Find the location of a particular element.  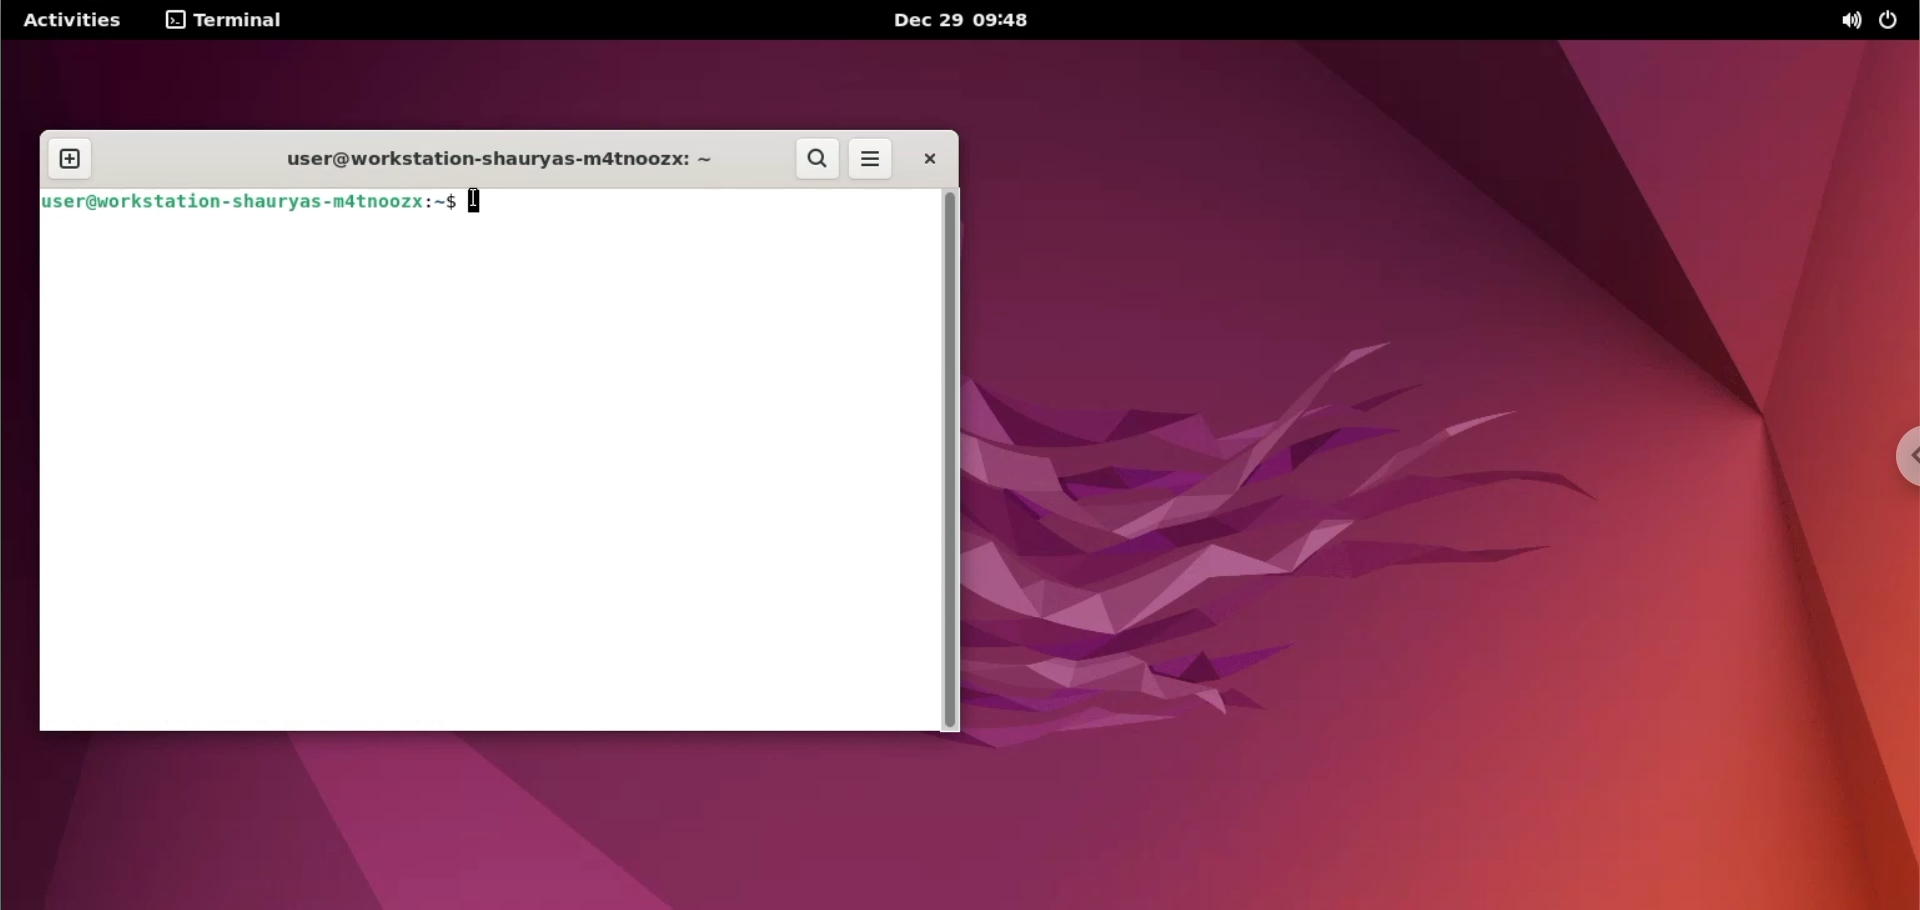

search button is located at coordinates (819, 159).